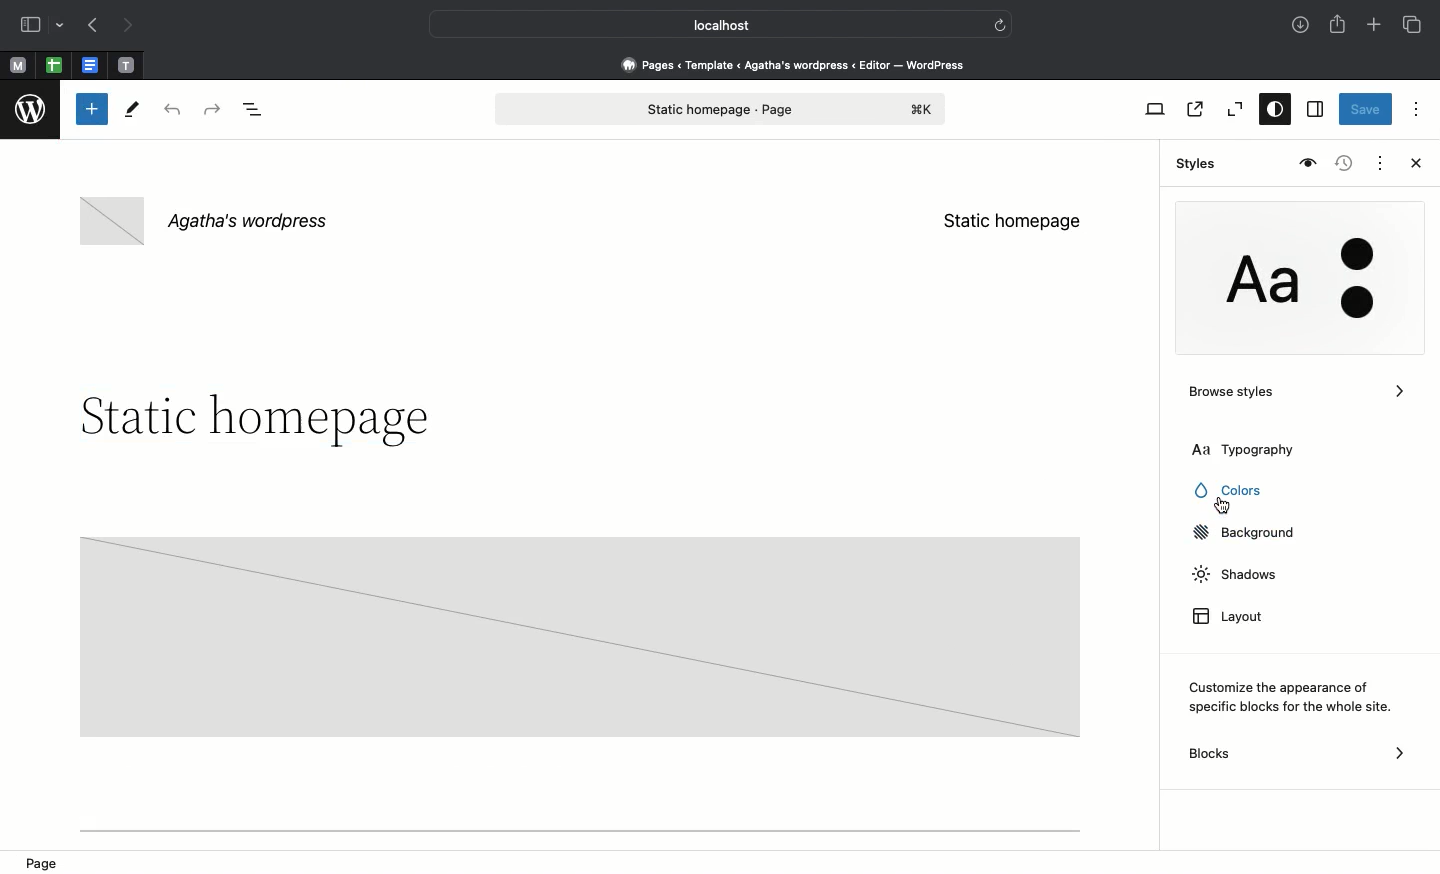 The width and height of the screenshot is (1440, 874). Describe the element at coordinates (257, 111) in the screenshot. I see `Document overview` at that location.